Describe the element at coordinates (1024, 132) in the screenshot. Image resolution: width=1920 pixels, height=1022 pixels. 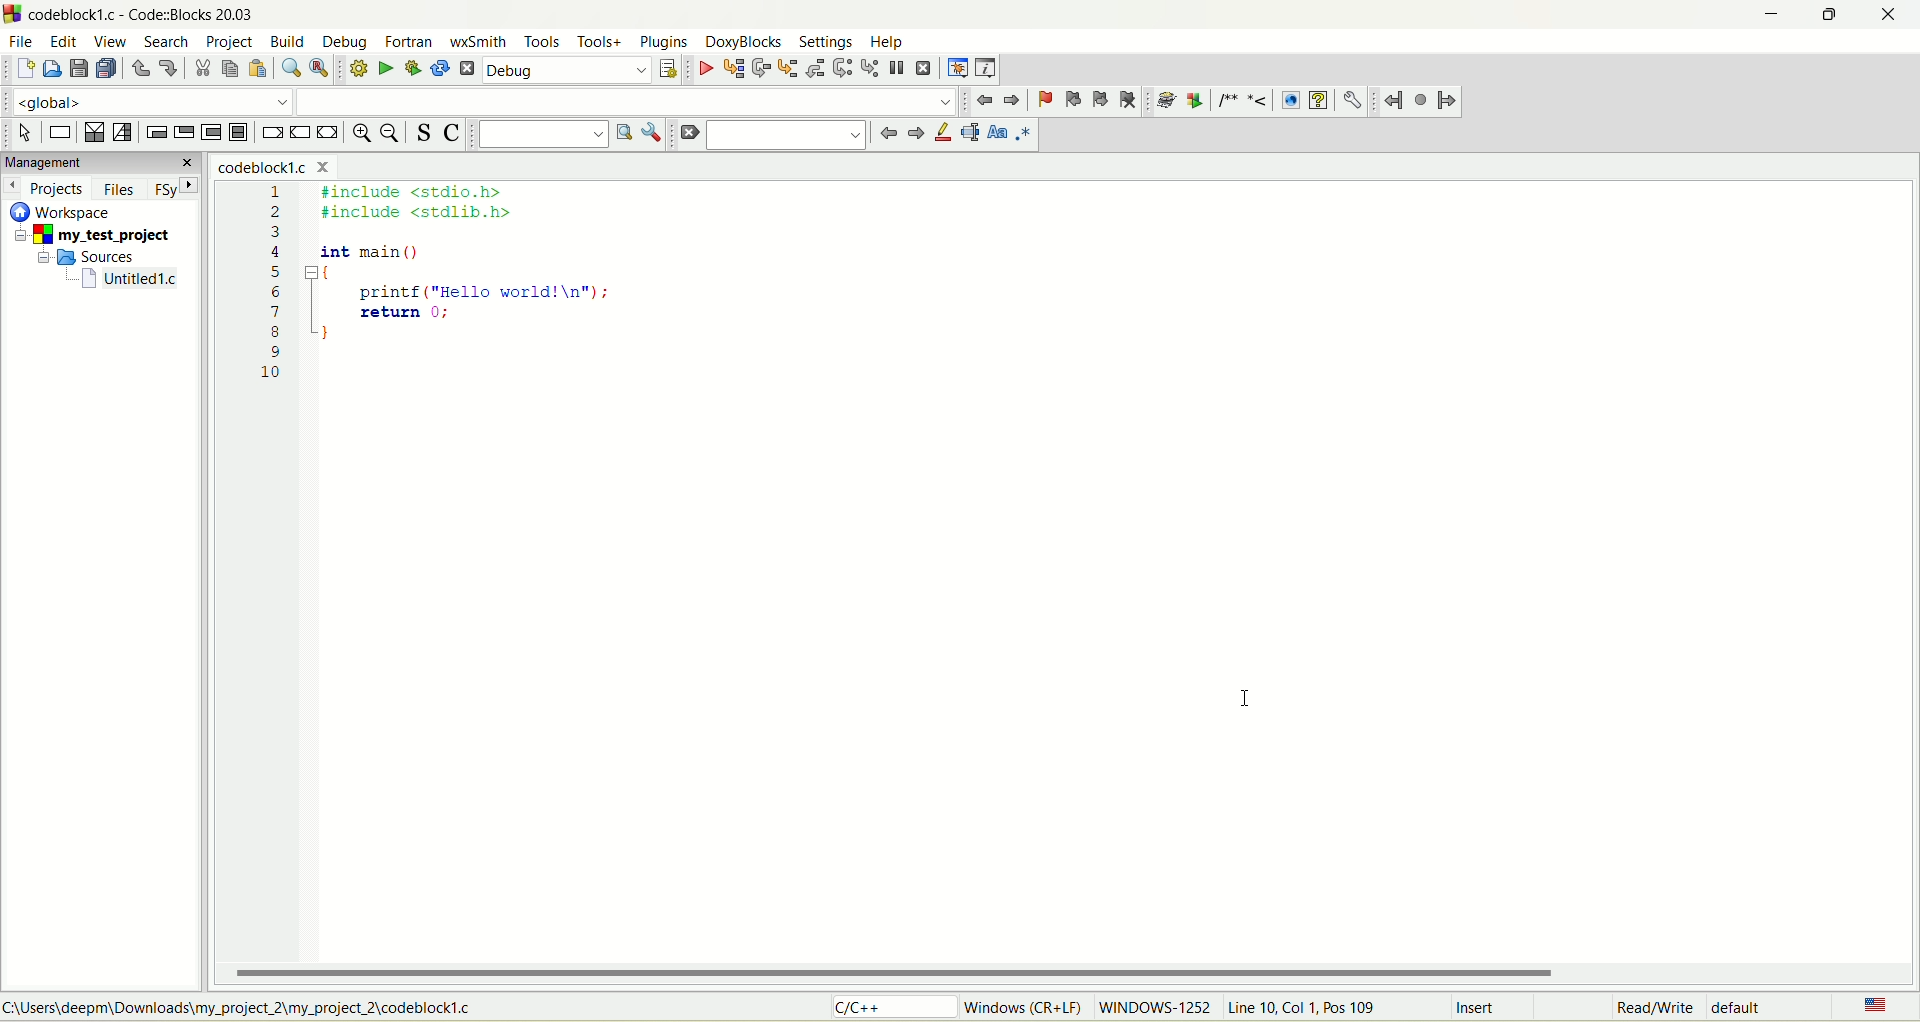
I see `regex` at that location.